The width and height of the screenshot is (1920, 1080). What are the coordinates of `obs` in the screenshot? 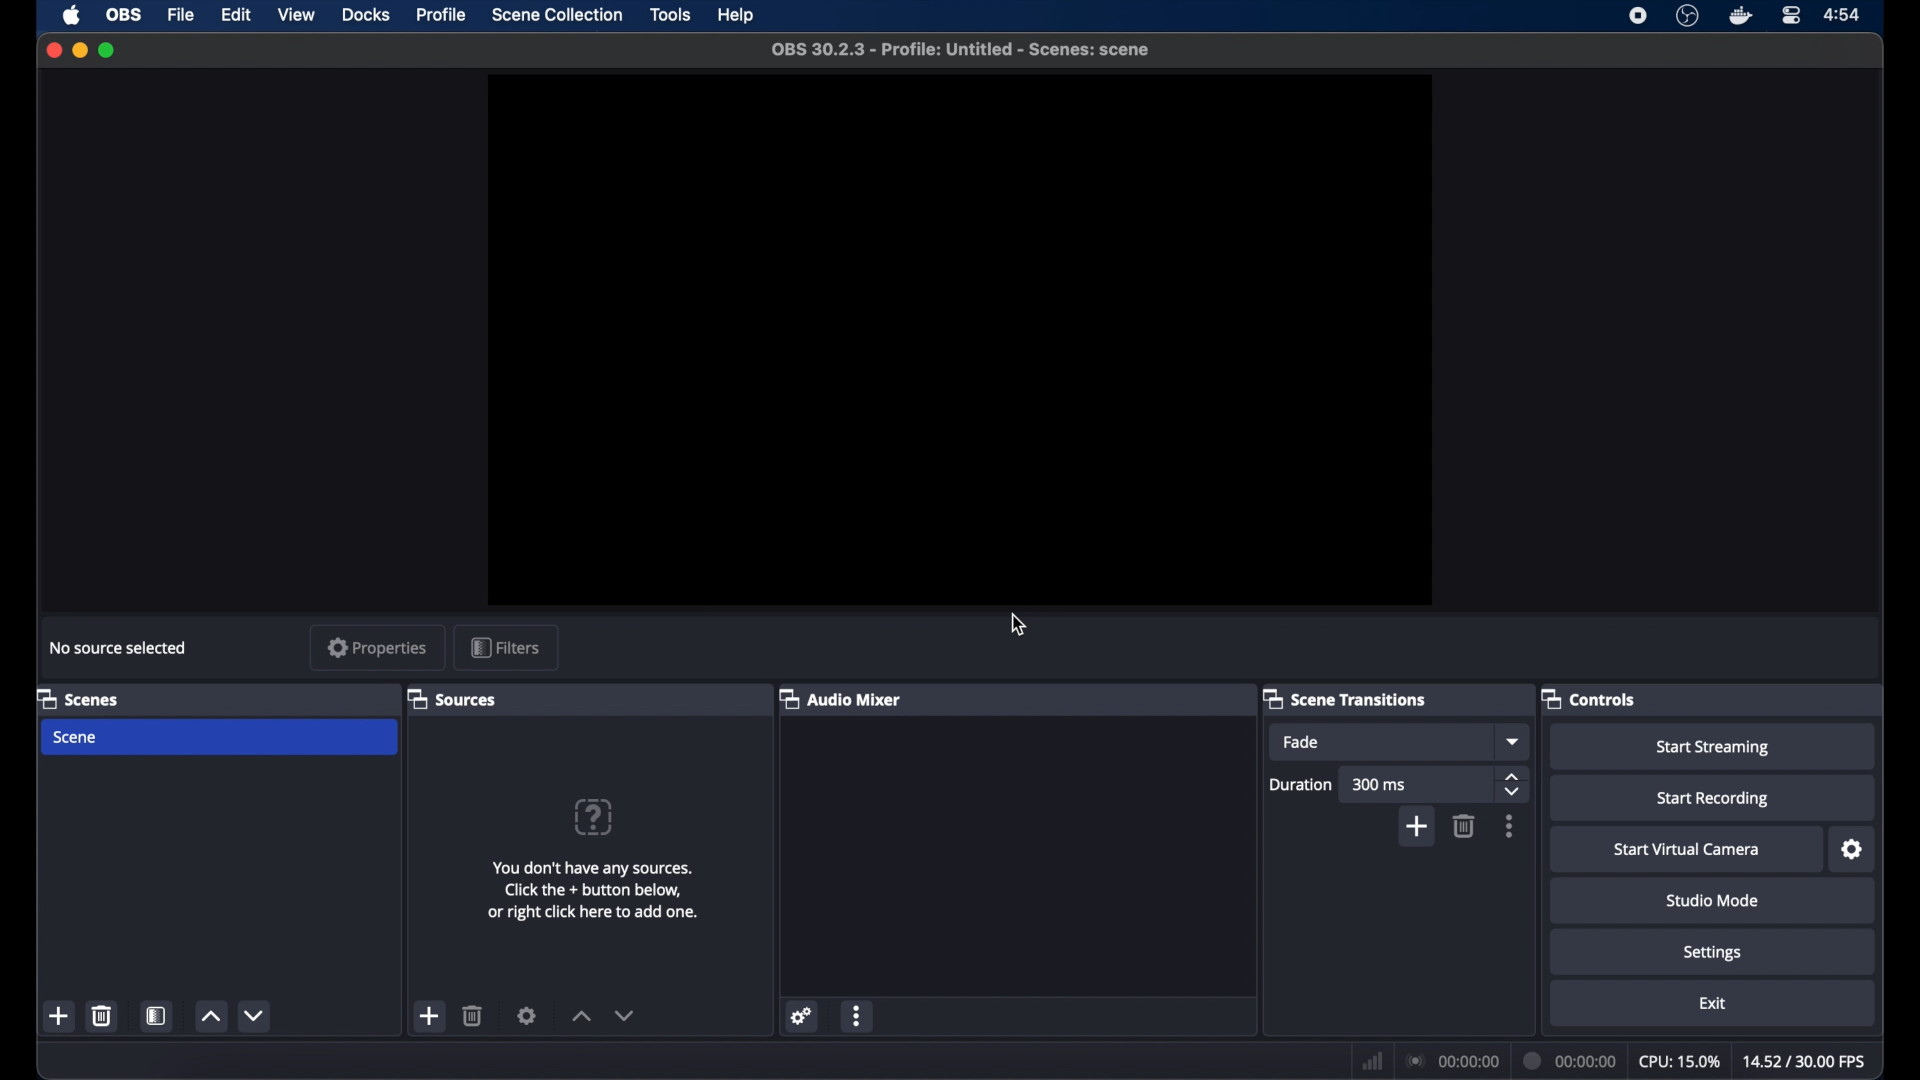 It's located at (124, 15).